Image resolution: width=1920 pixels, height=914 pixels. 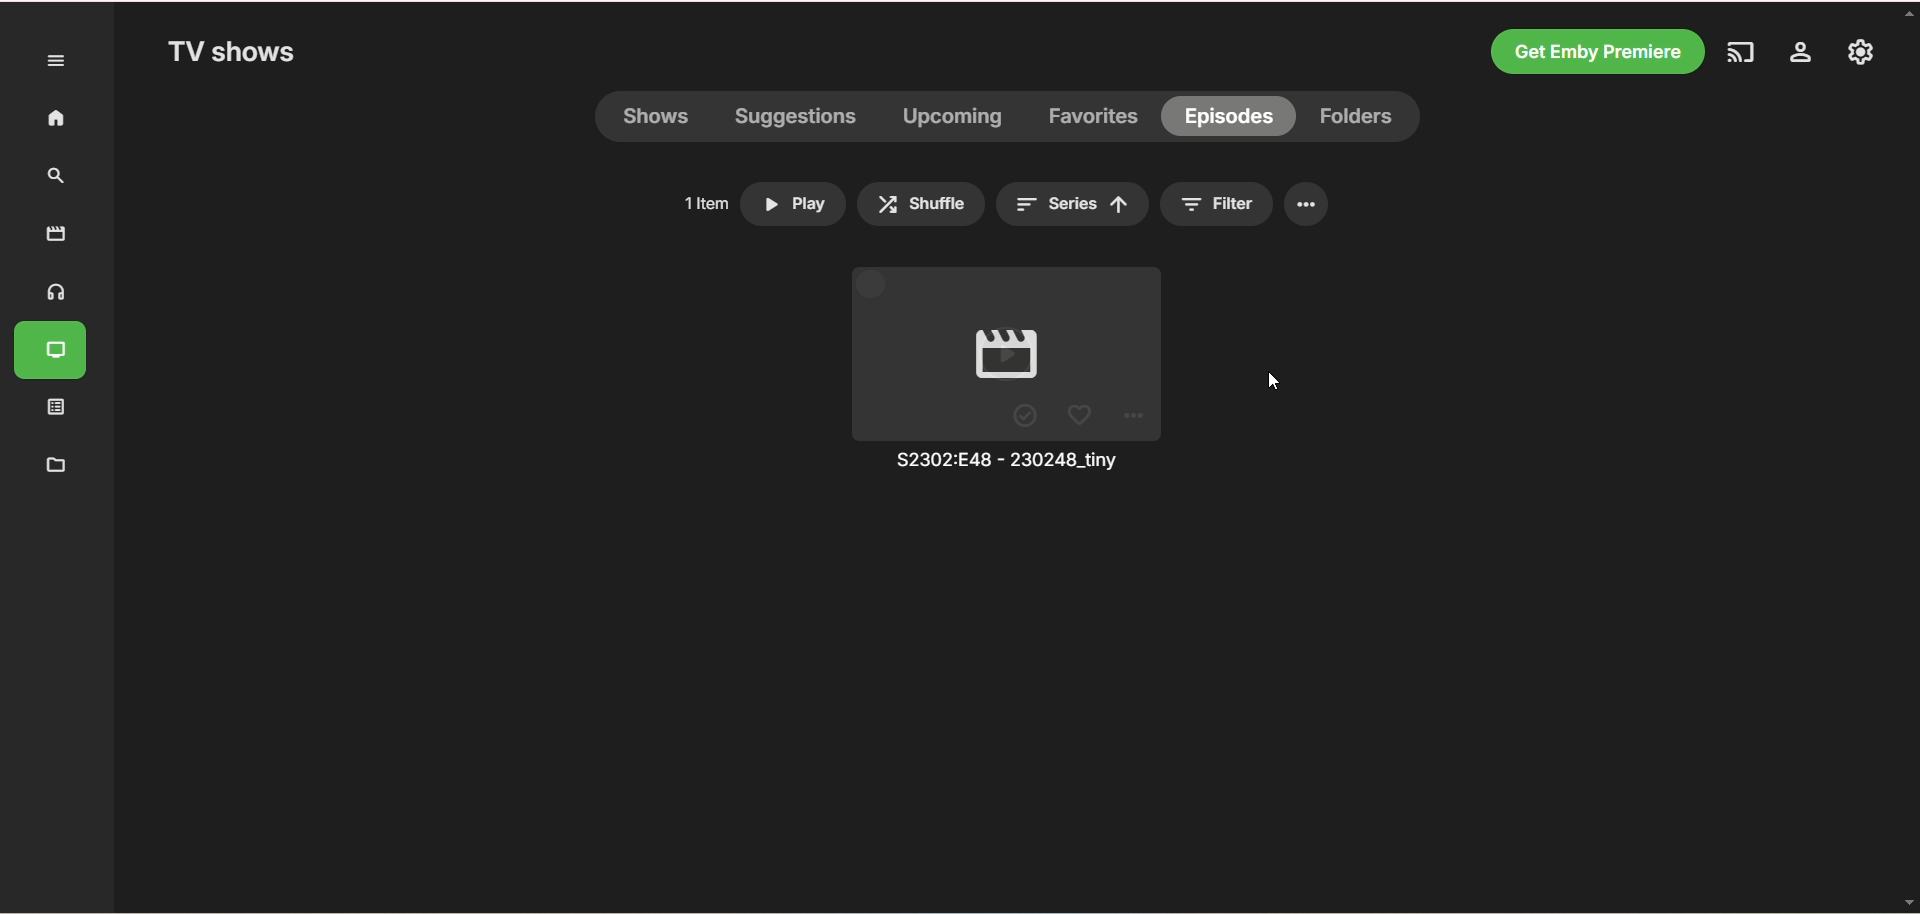 I want to click on playlist, so click(x=58, y=411).